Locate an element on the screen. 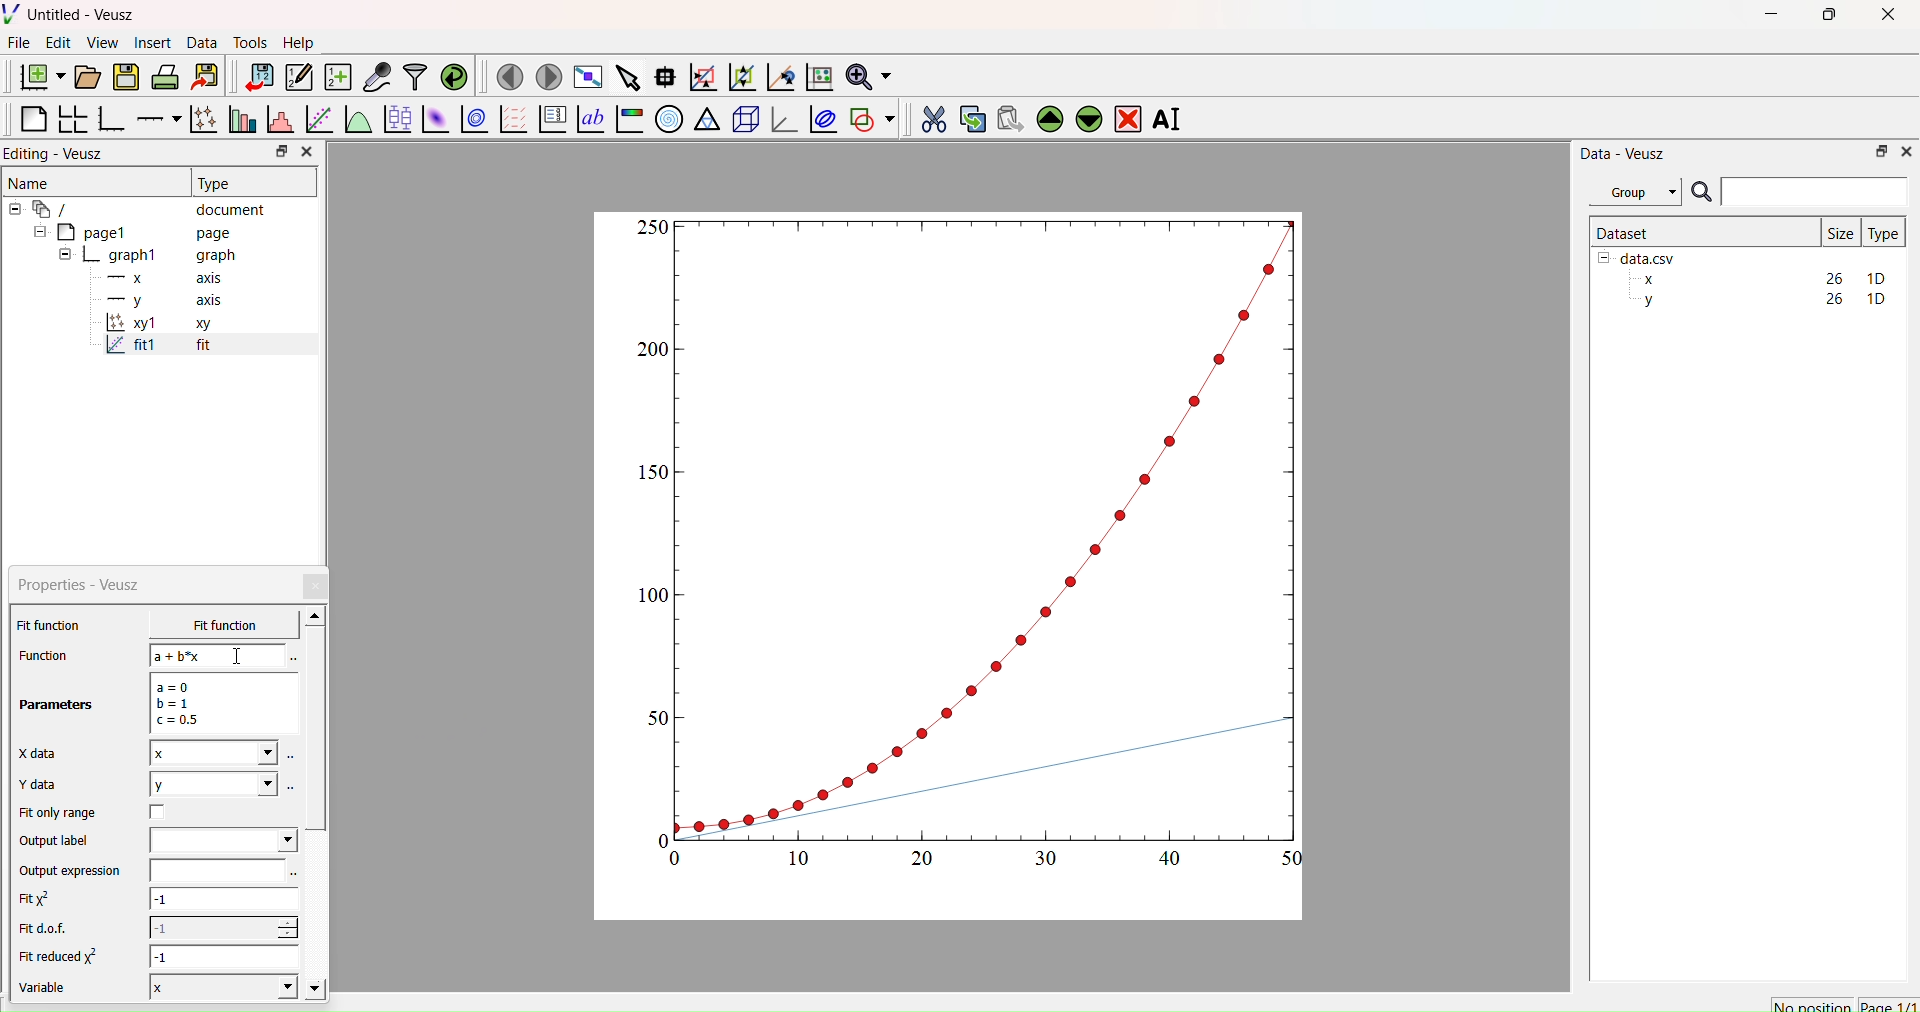  Zoom graph axes is located at coordinates (702, 77).